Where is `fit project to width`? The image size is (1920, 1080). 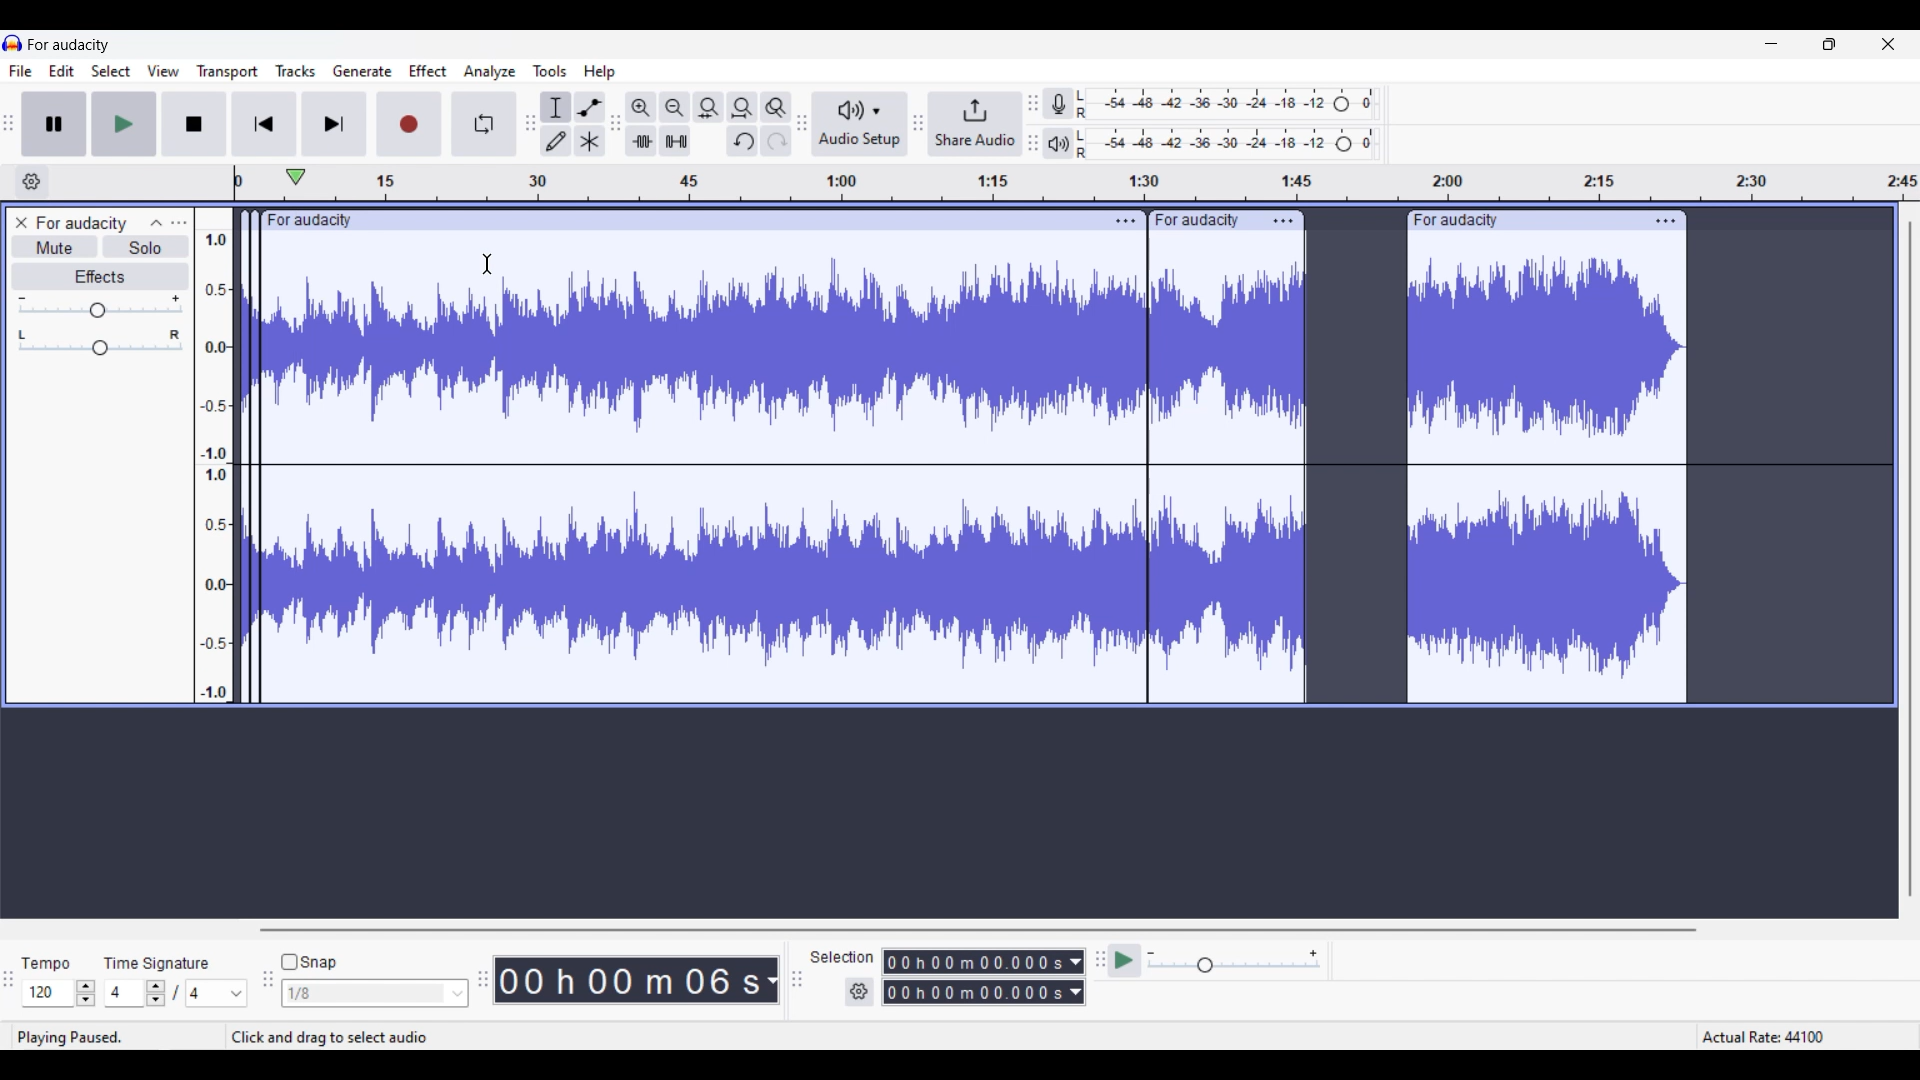
fit project to width is located at coordinates (742, 107).